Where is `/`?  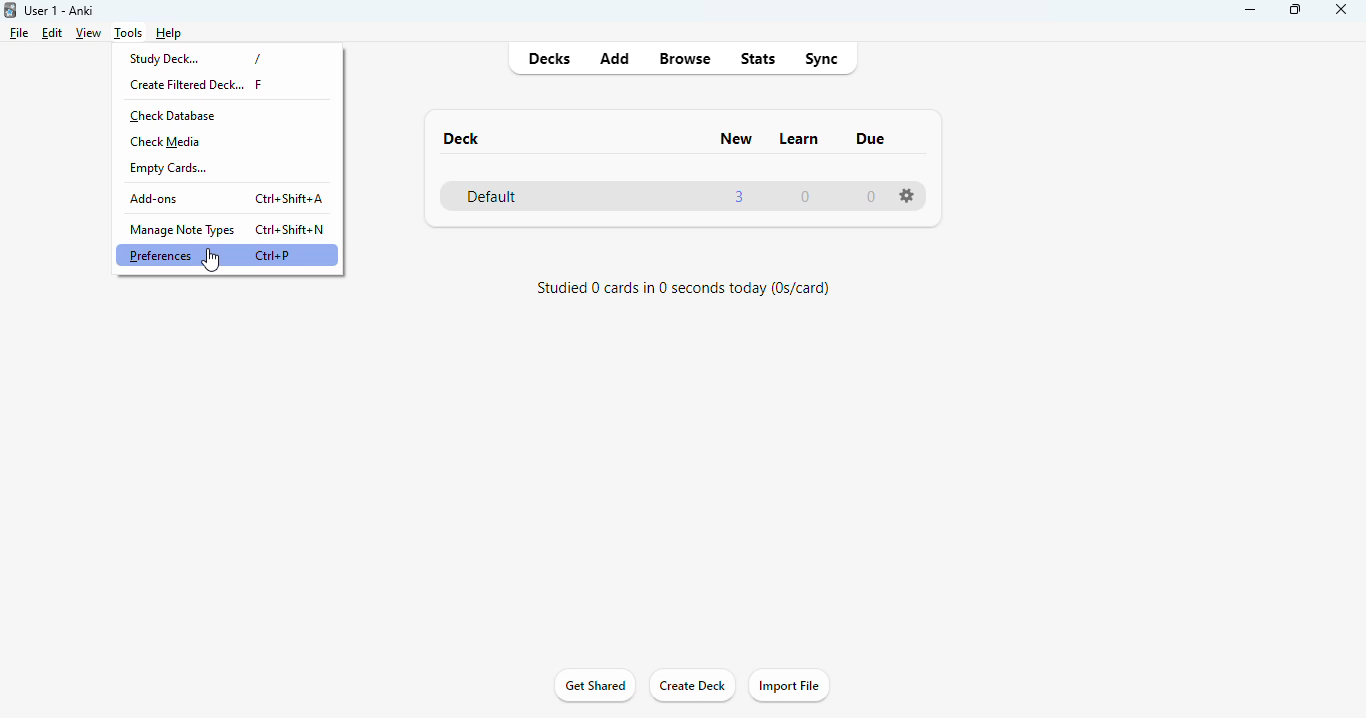
/ is located at coordinates (256, 57).